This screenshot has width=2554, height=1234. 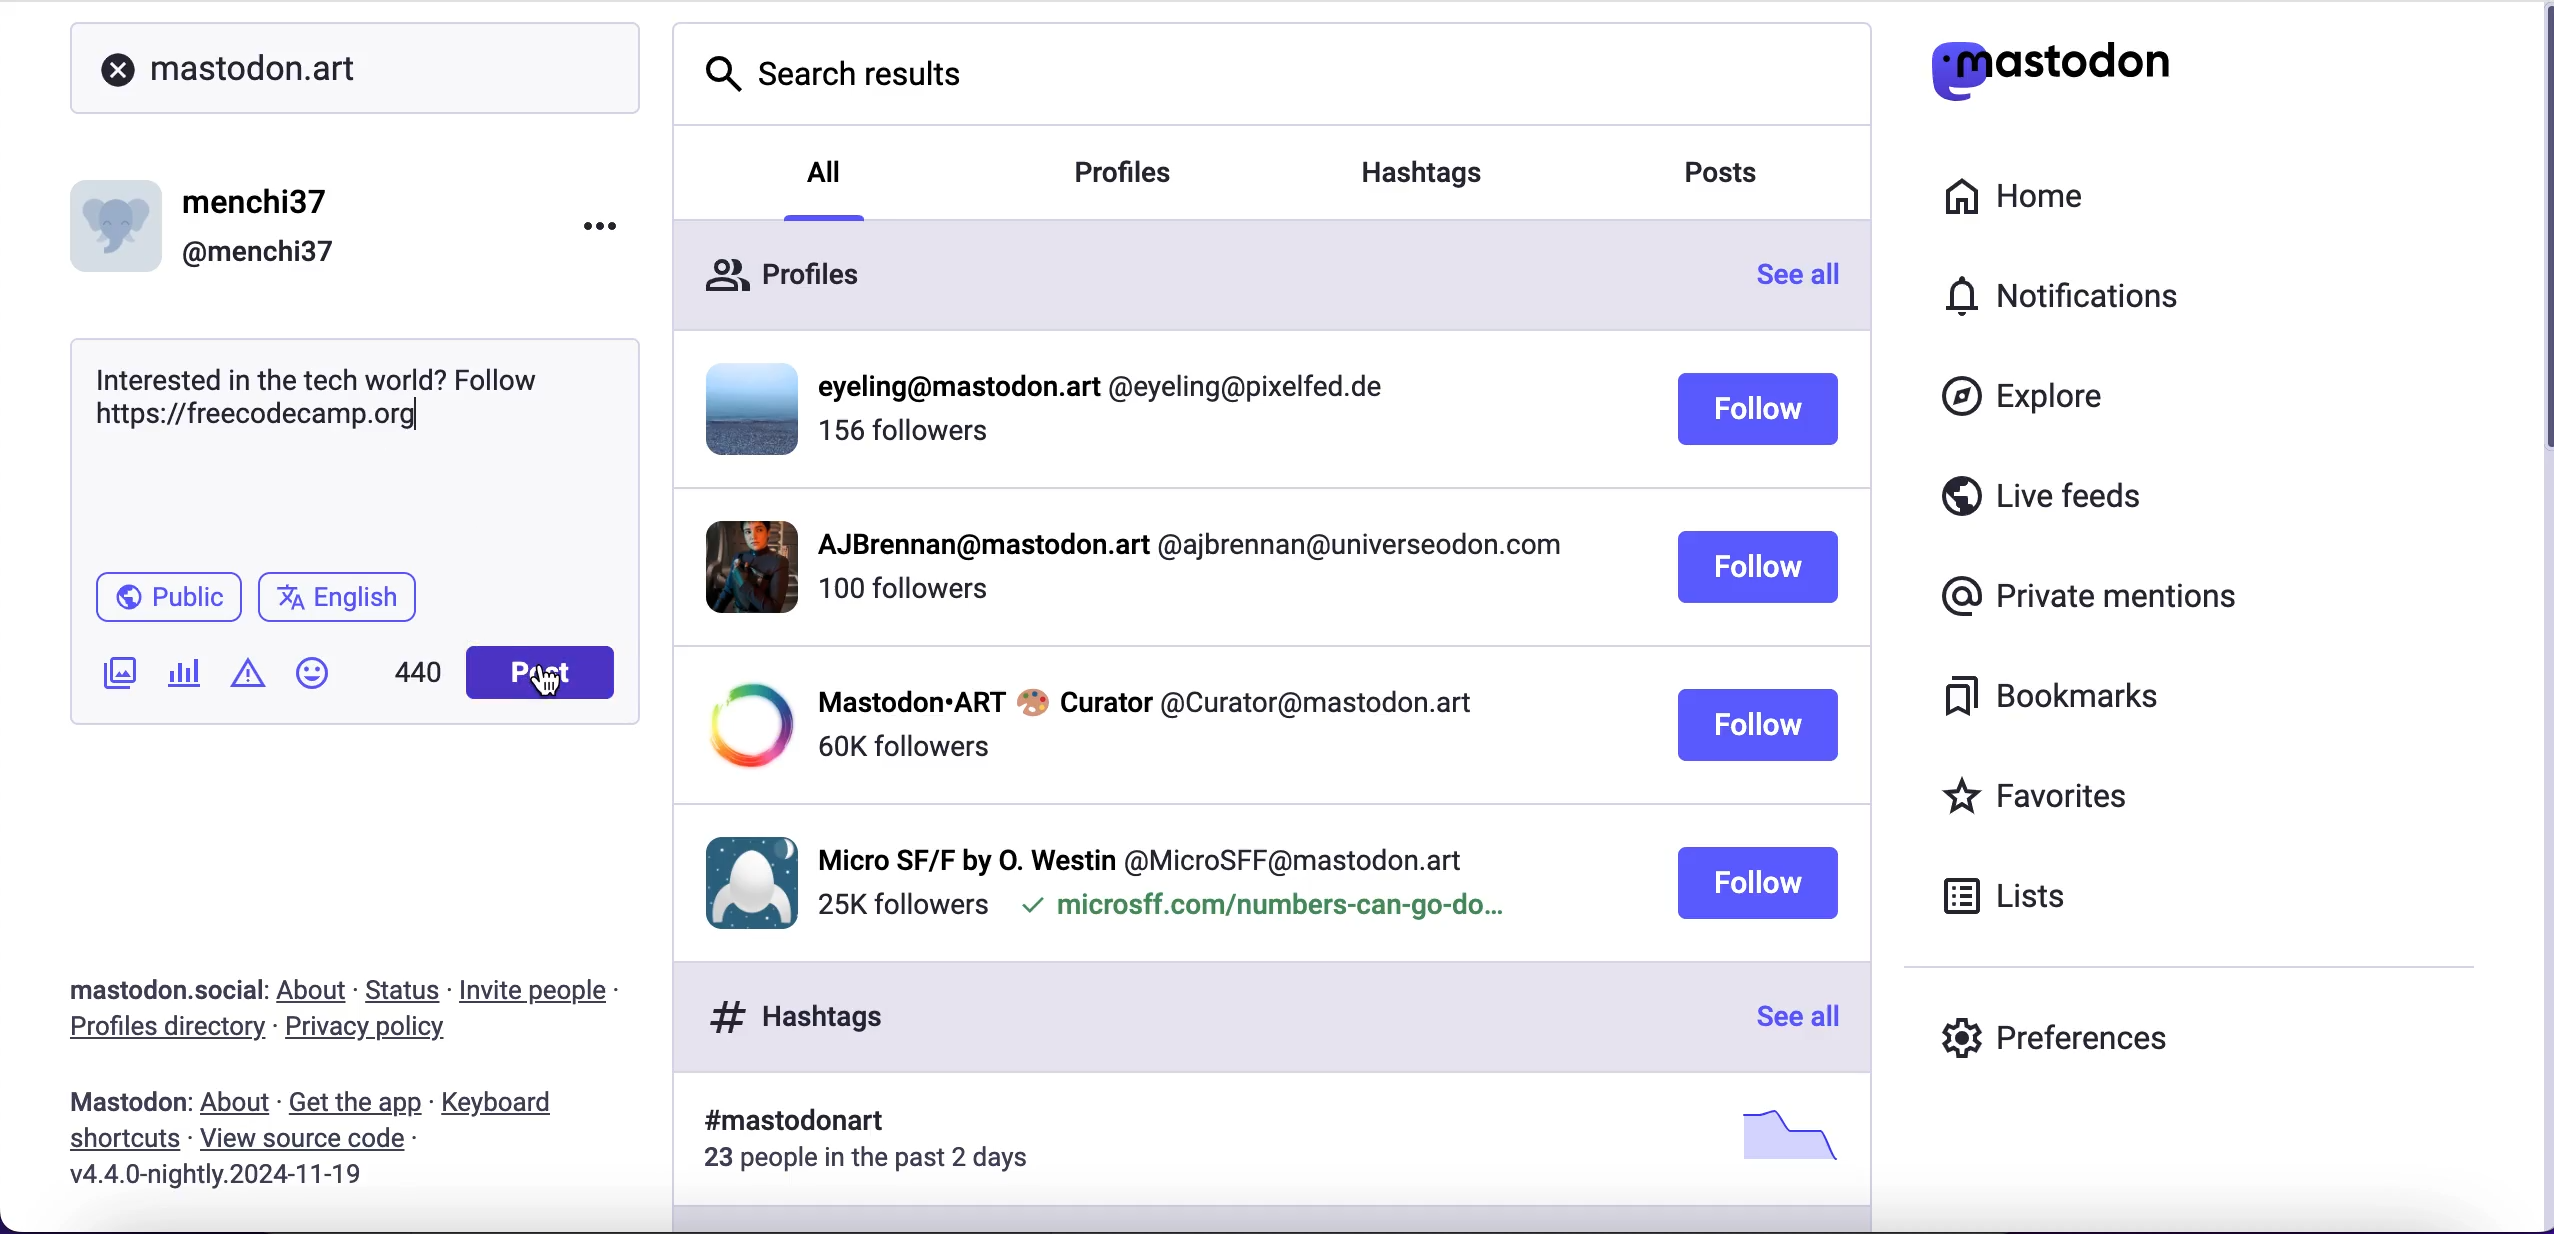 I want to click on explore, so click(x=2022, y=398).